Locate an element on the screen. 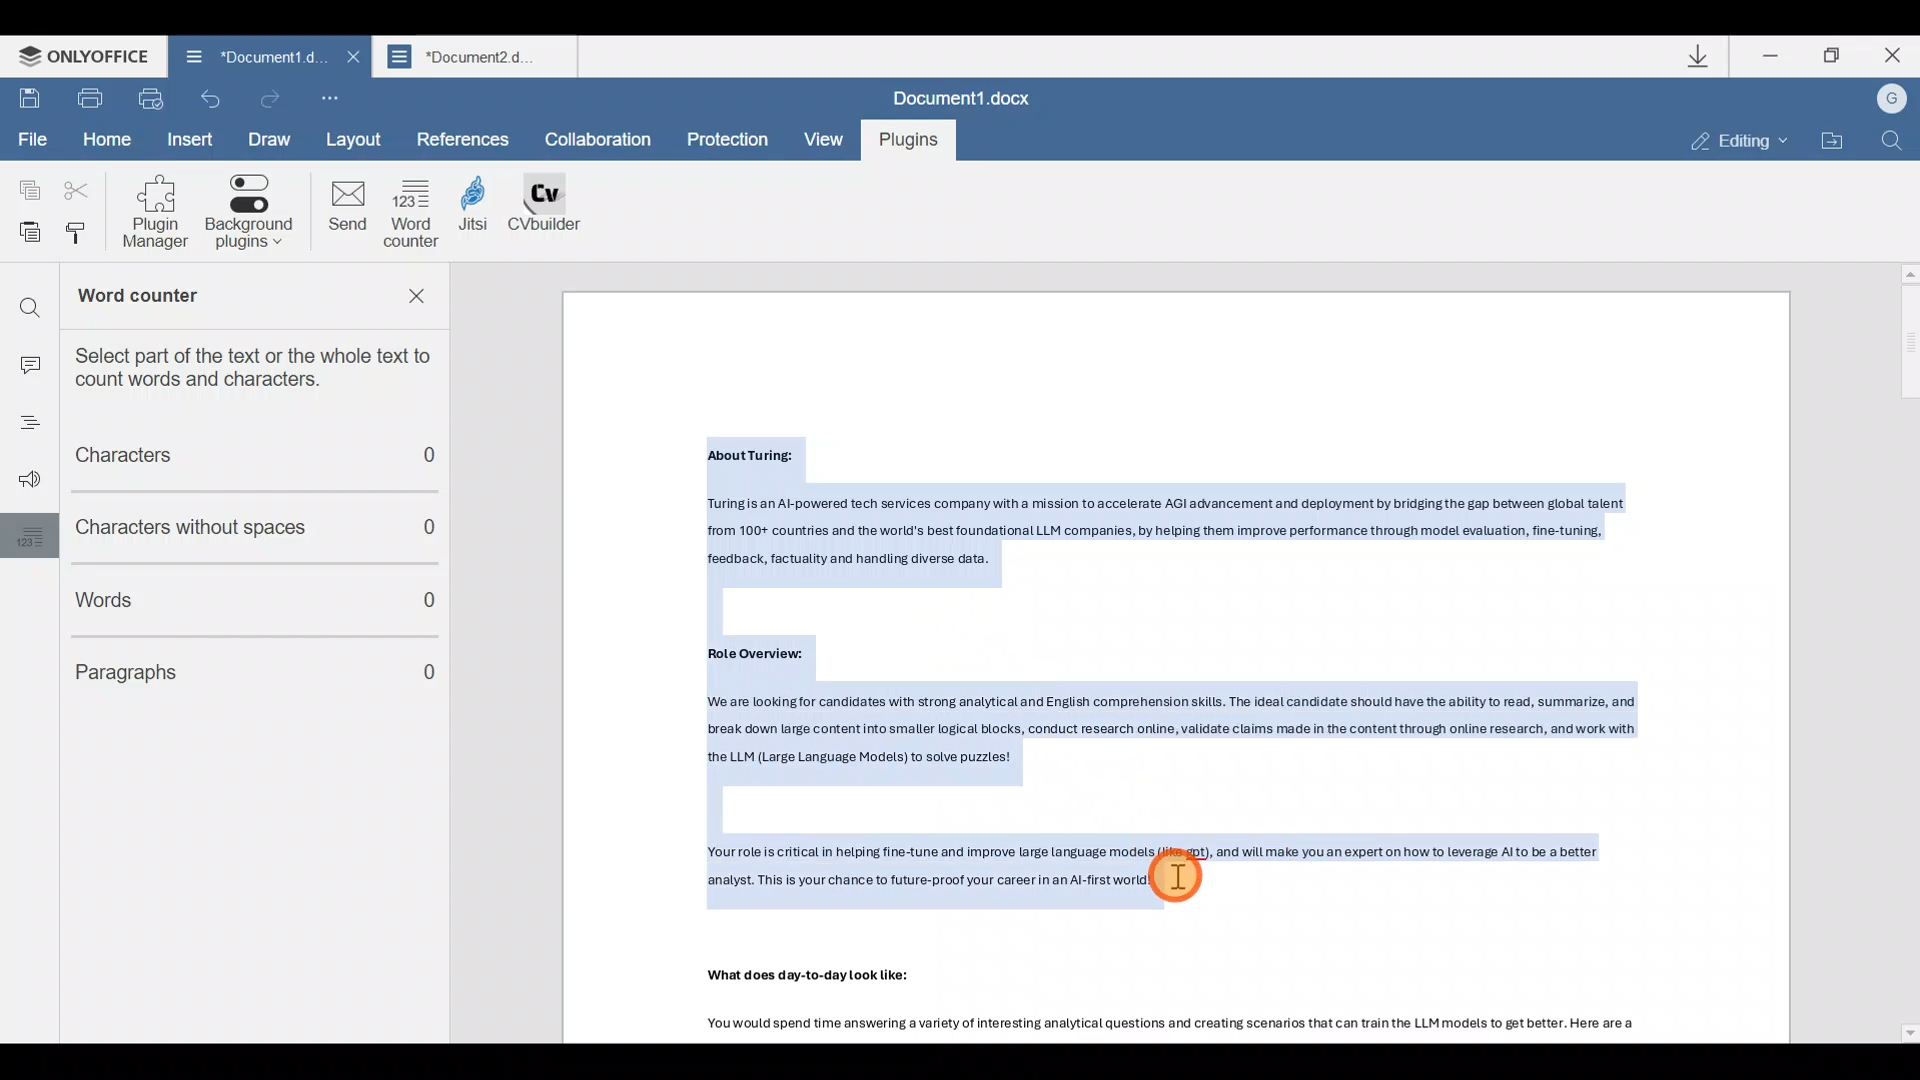  Customize quick access toolbar is located at coordinates (326, 92).